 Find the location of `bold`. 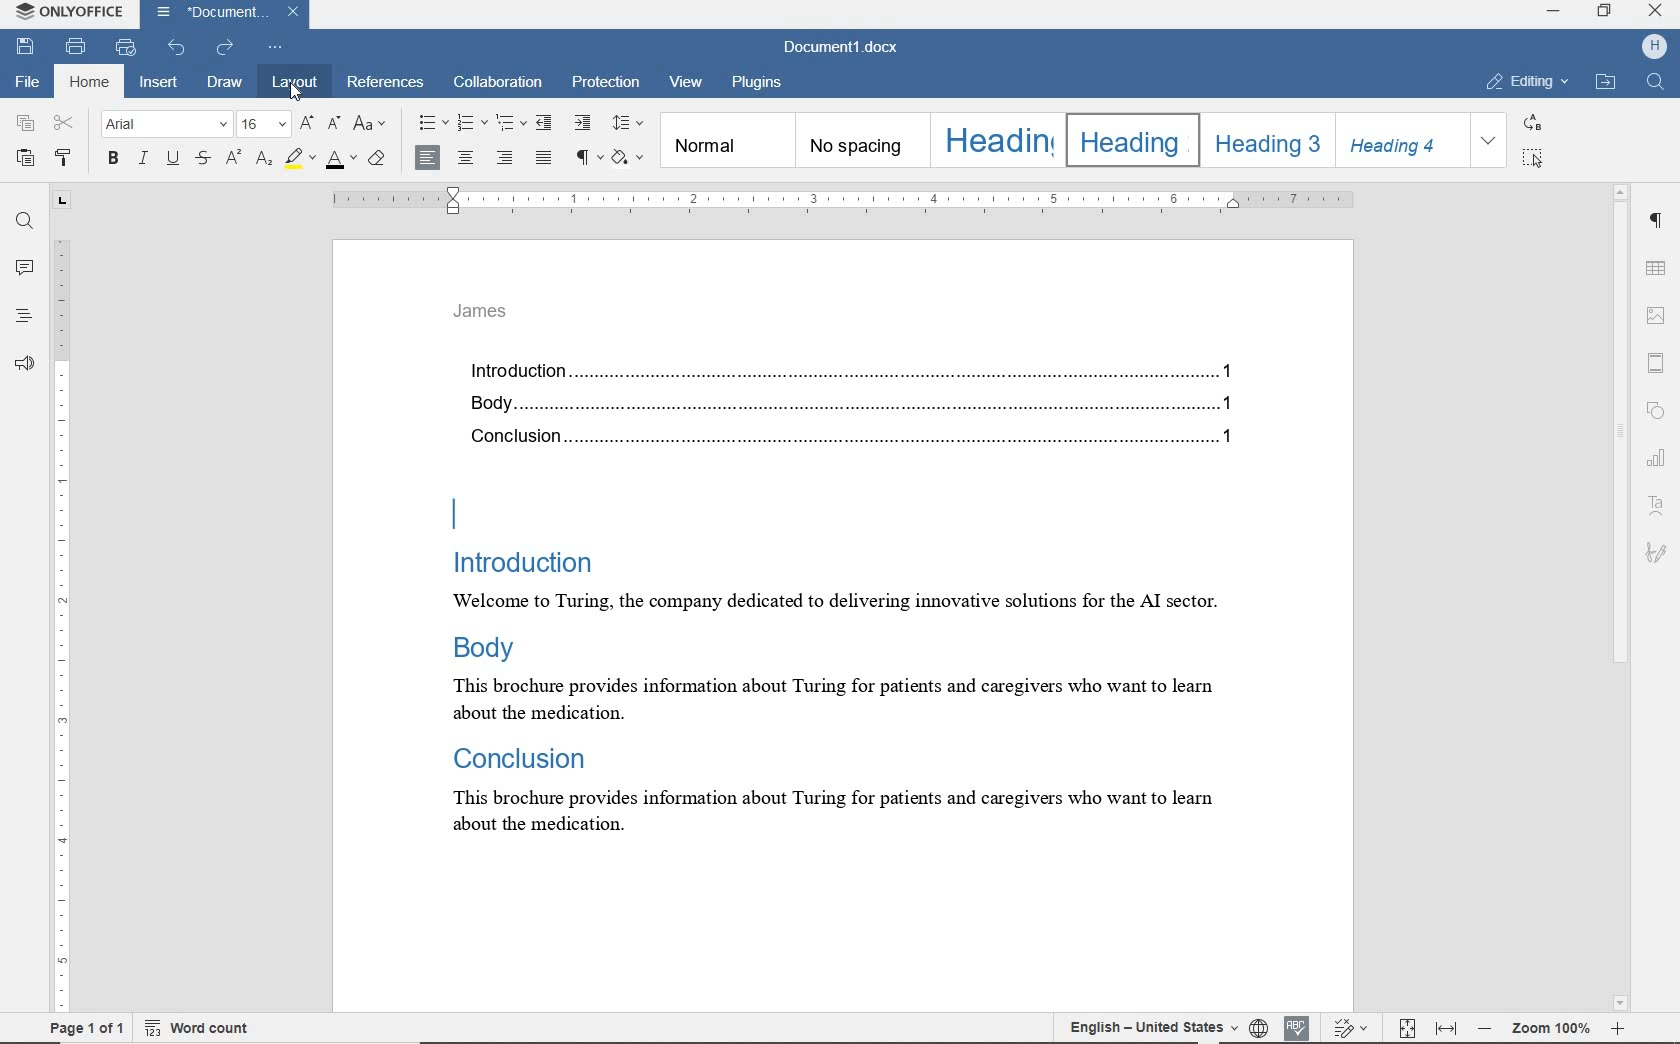

bold is located at coordinates (116, 160).